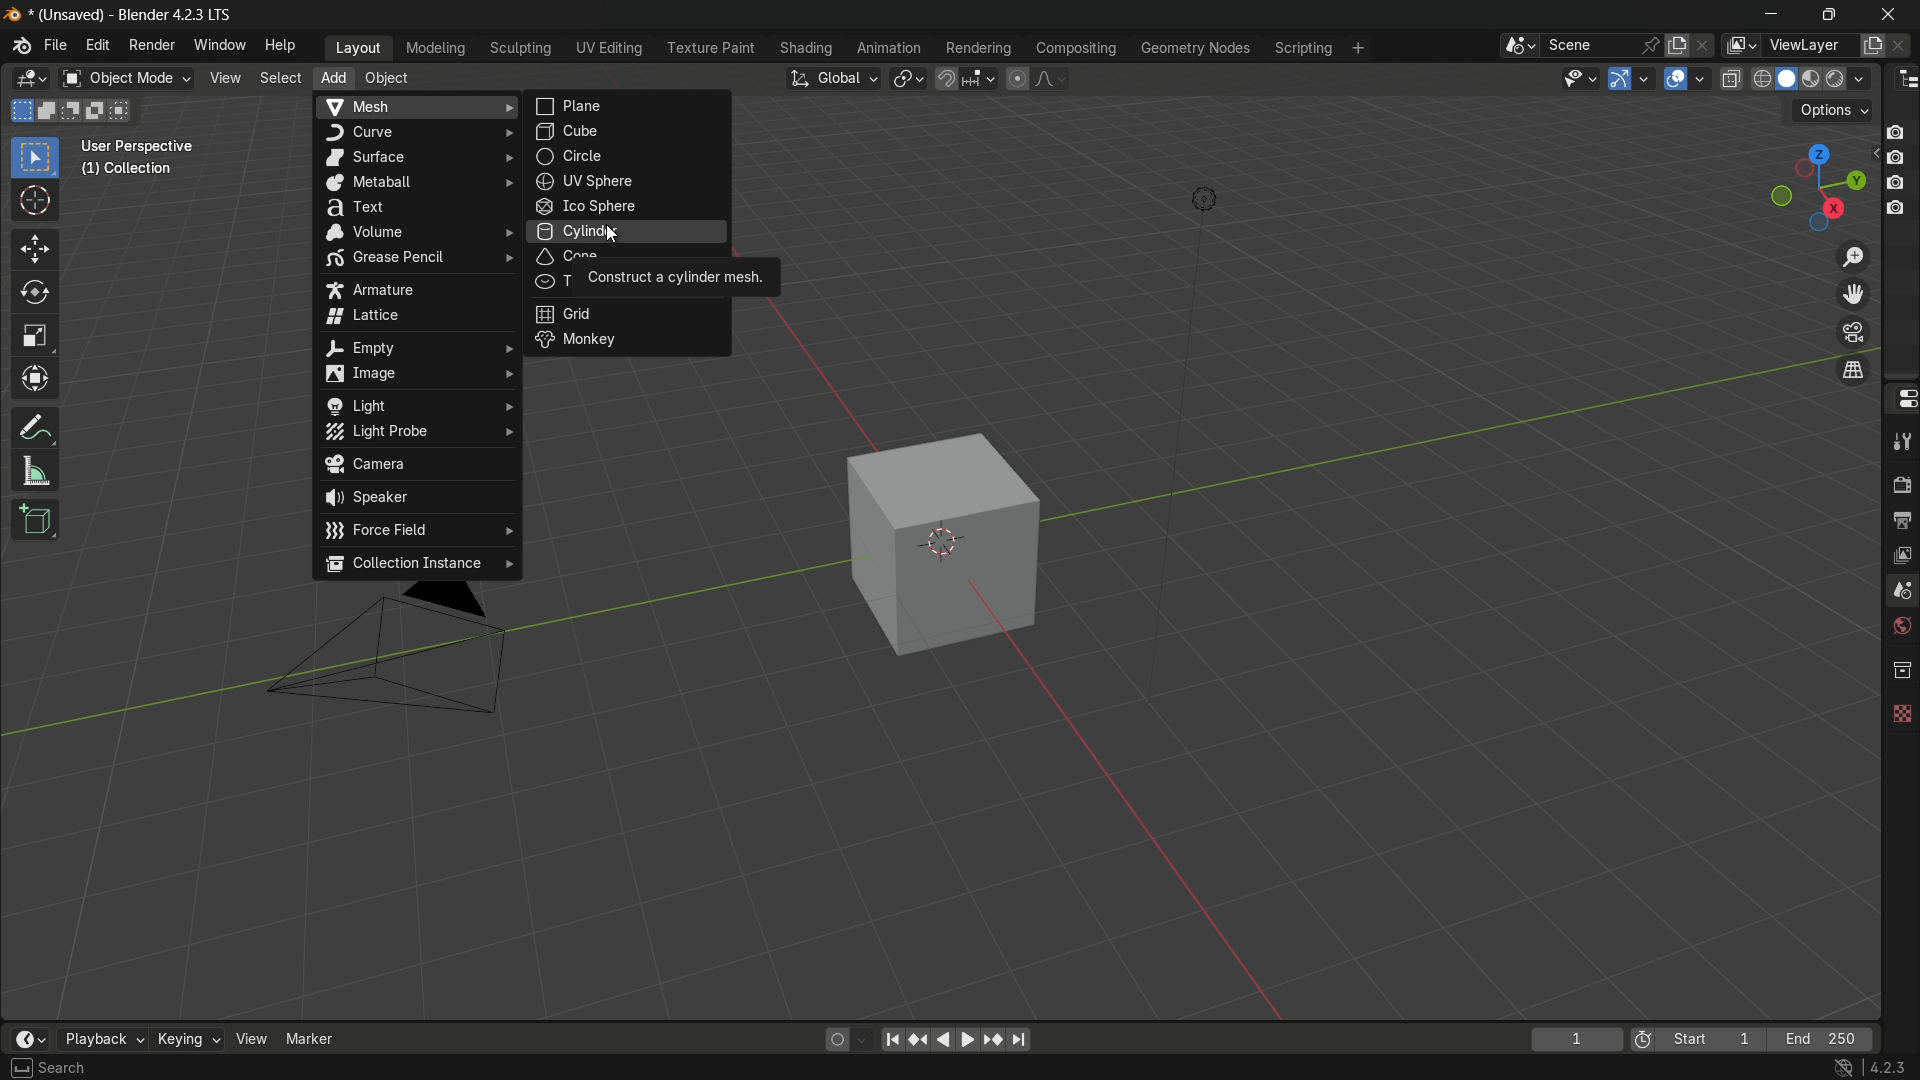 This screenshot has width=1920, height=1080. I want to click on cylinder, so click(631, 230).